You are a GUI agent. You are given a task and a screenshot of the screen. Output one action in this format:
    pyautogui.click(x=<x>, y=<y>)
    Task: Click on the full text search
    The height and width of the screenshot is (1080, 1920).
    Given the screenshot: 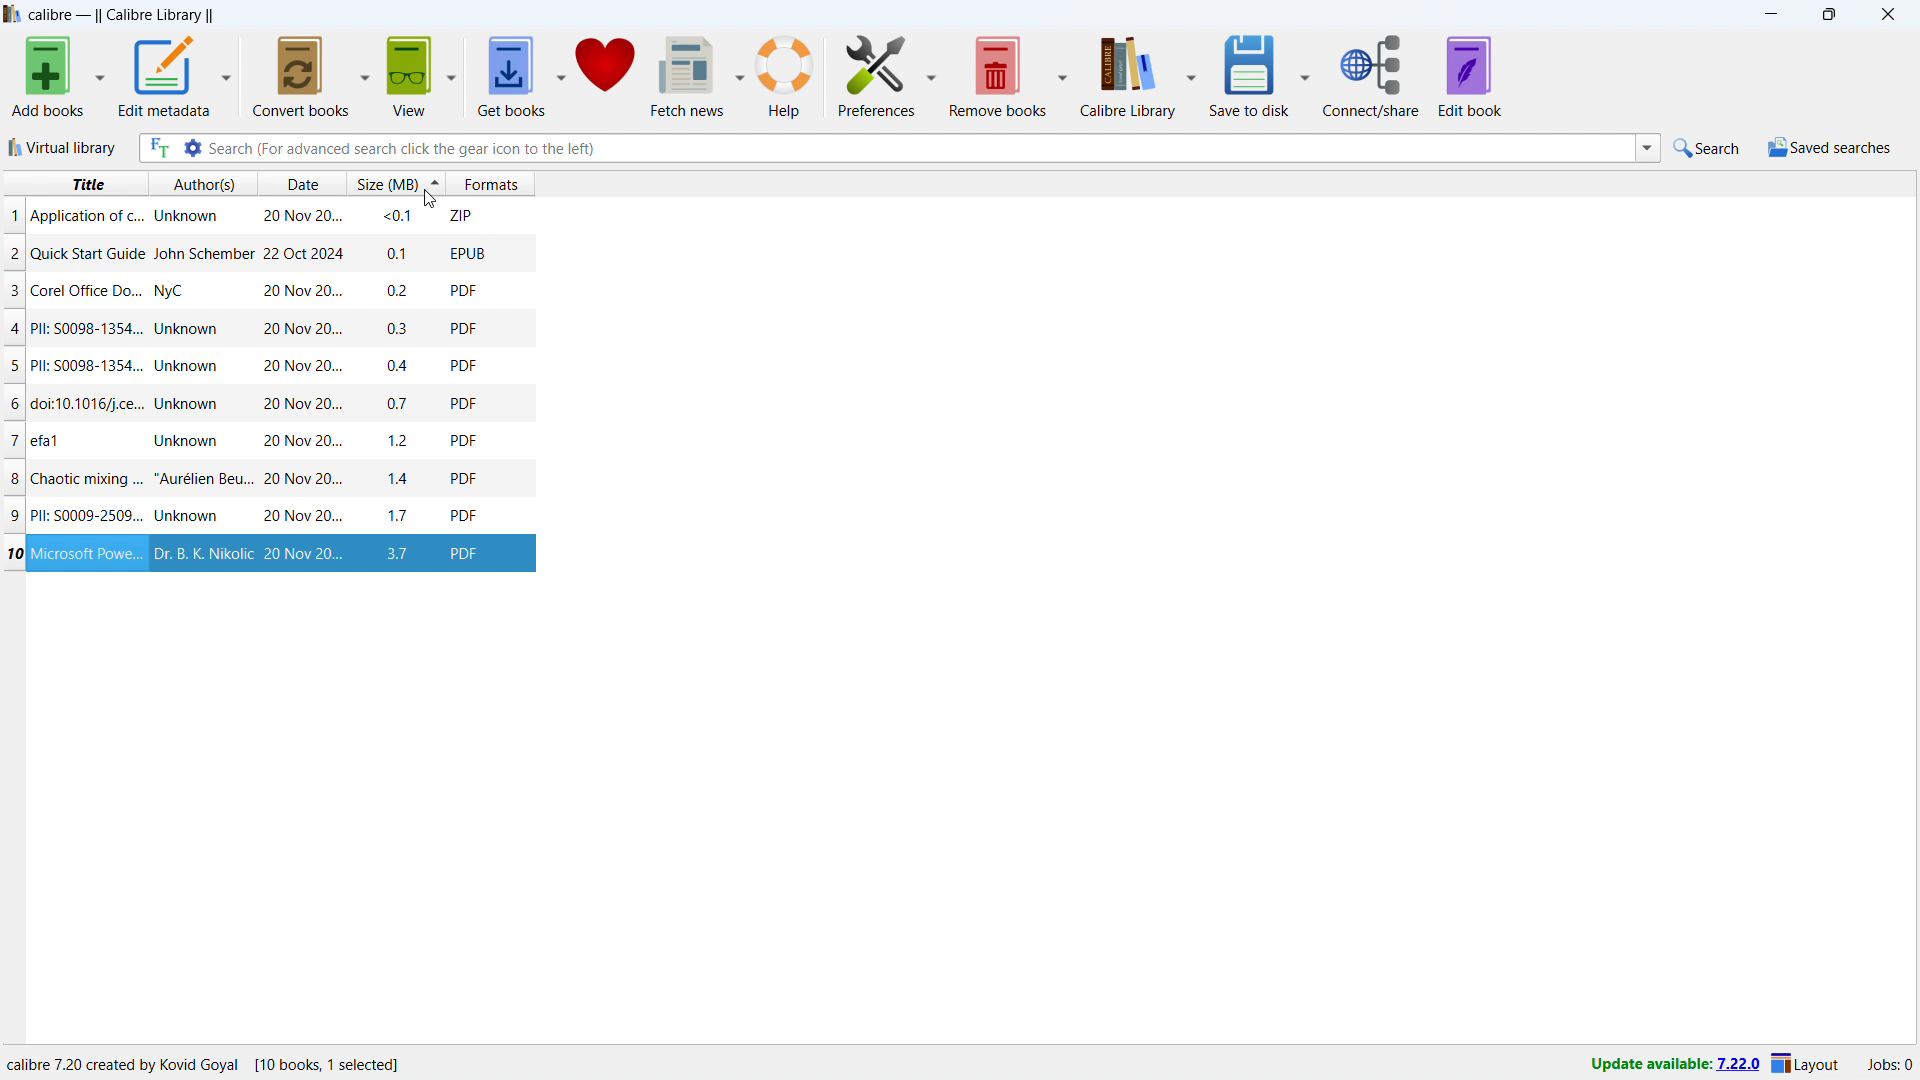 What is the action you would take?
    pyautogui.click(x=156, y=148)
    